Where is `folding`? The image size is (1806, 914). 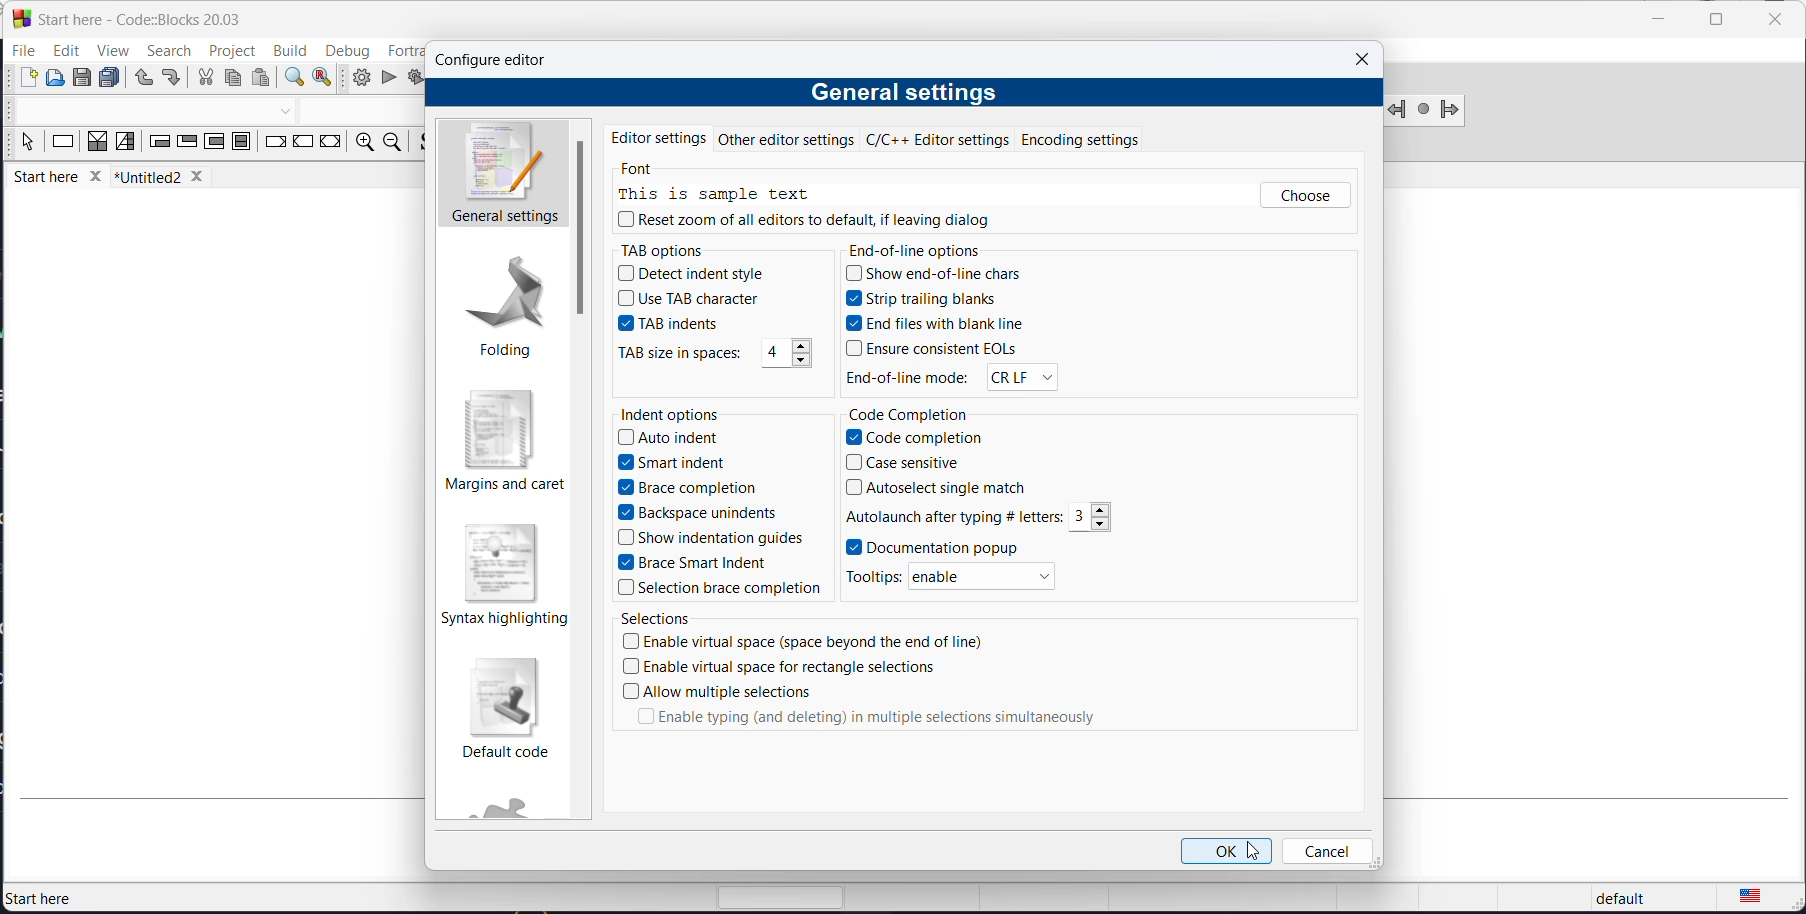 folding is located at coordinates (503, 309).